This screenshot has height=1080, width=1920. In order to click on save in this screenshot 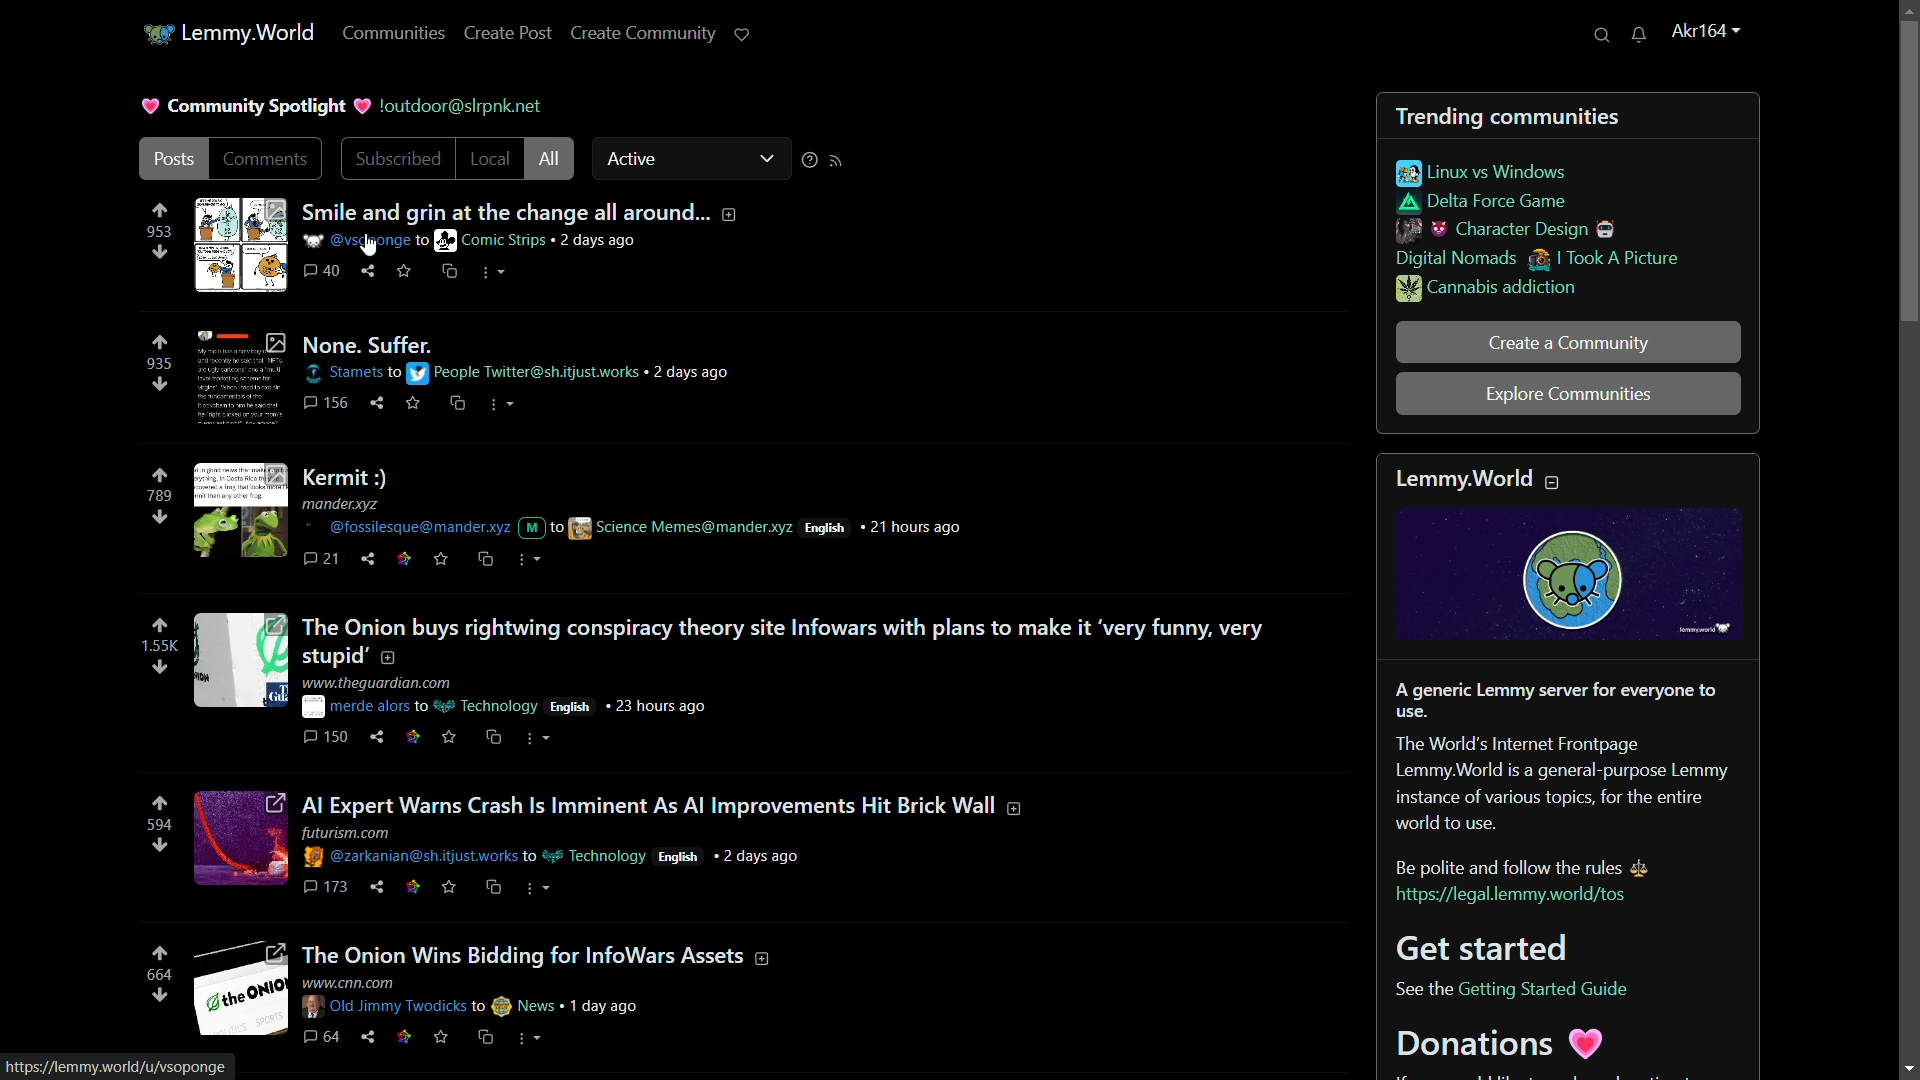, I will do `click(453, 738)`.